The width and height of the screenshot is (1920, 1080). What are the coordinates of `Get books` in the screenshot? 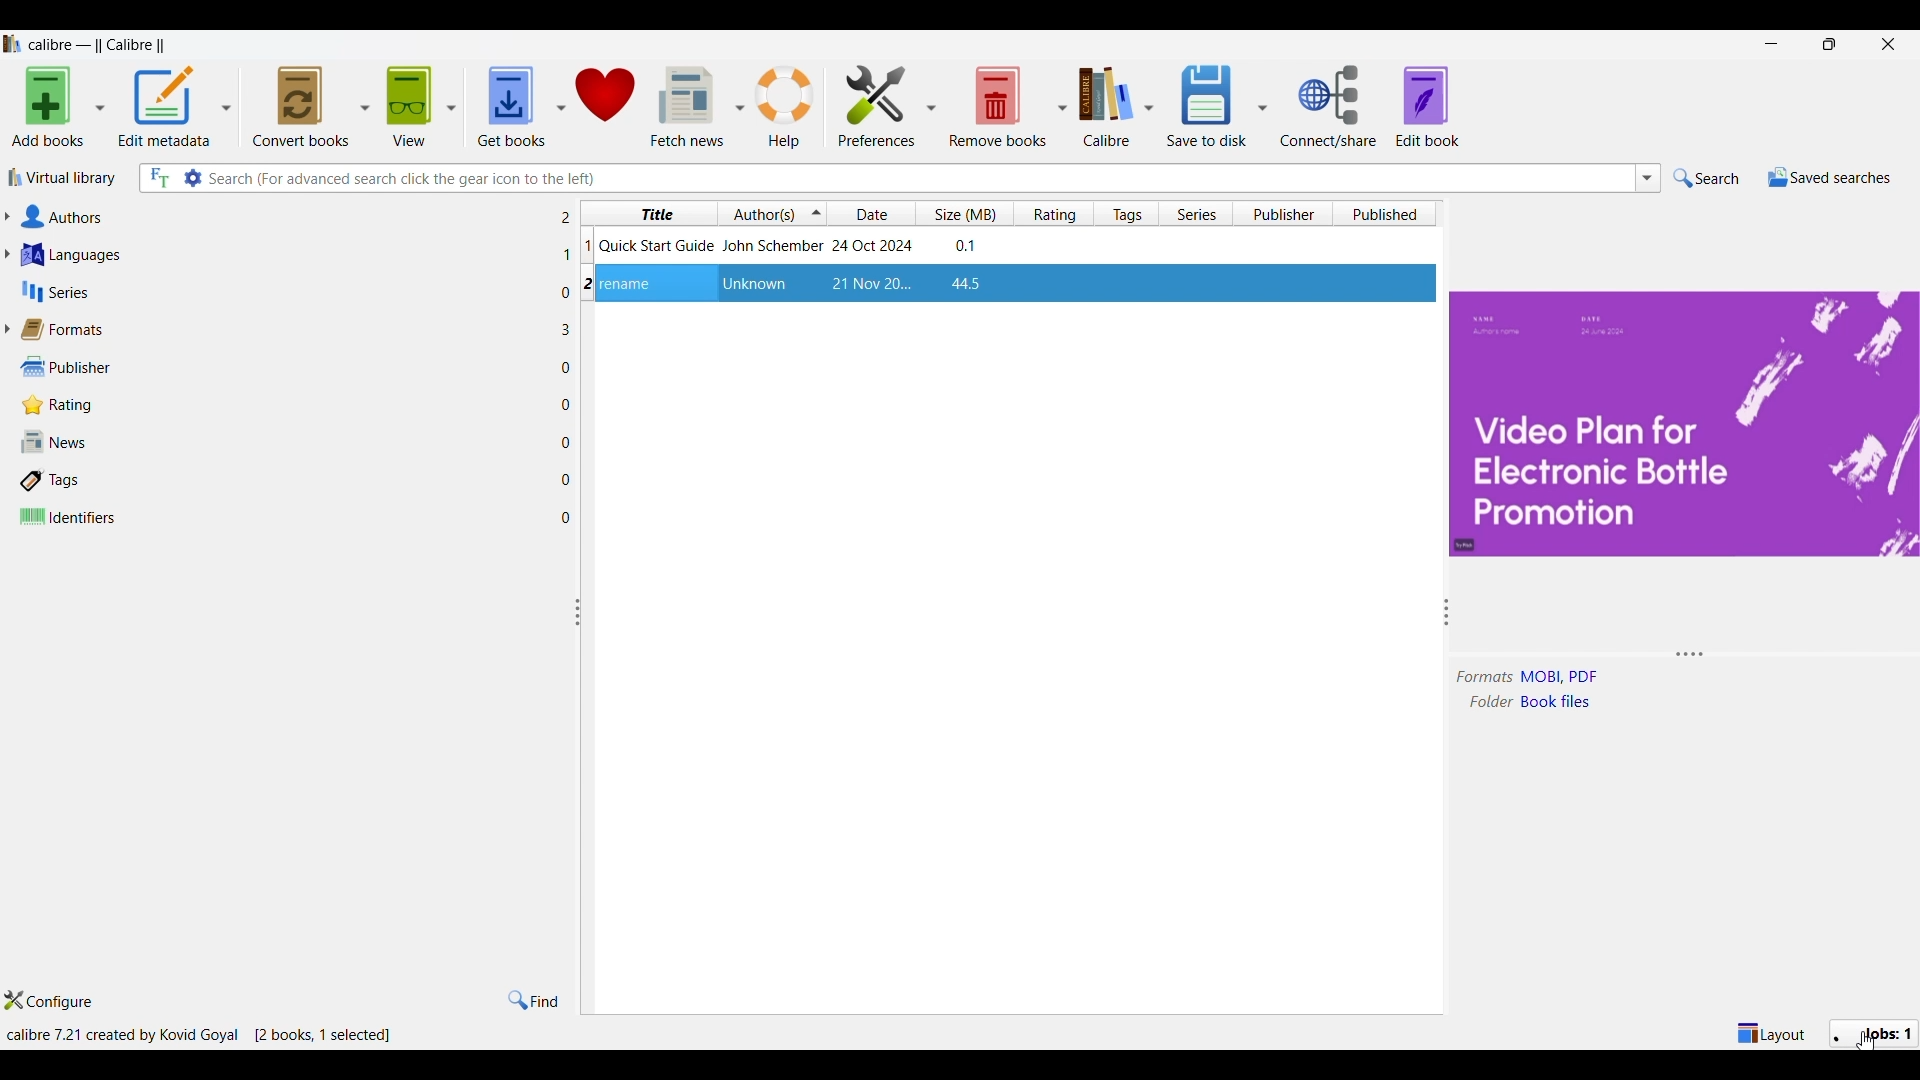 It's located at (511, 107).